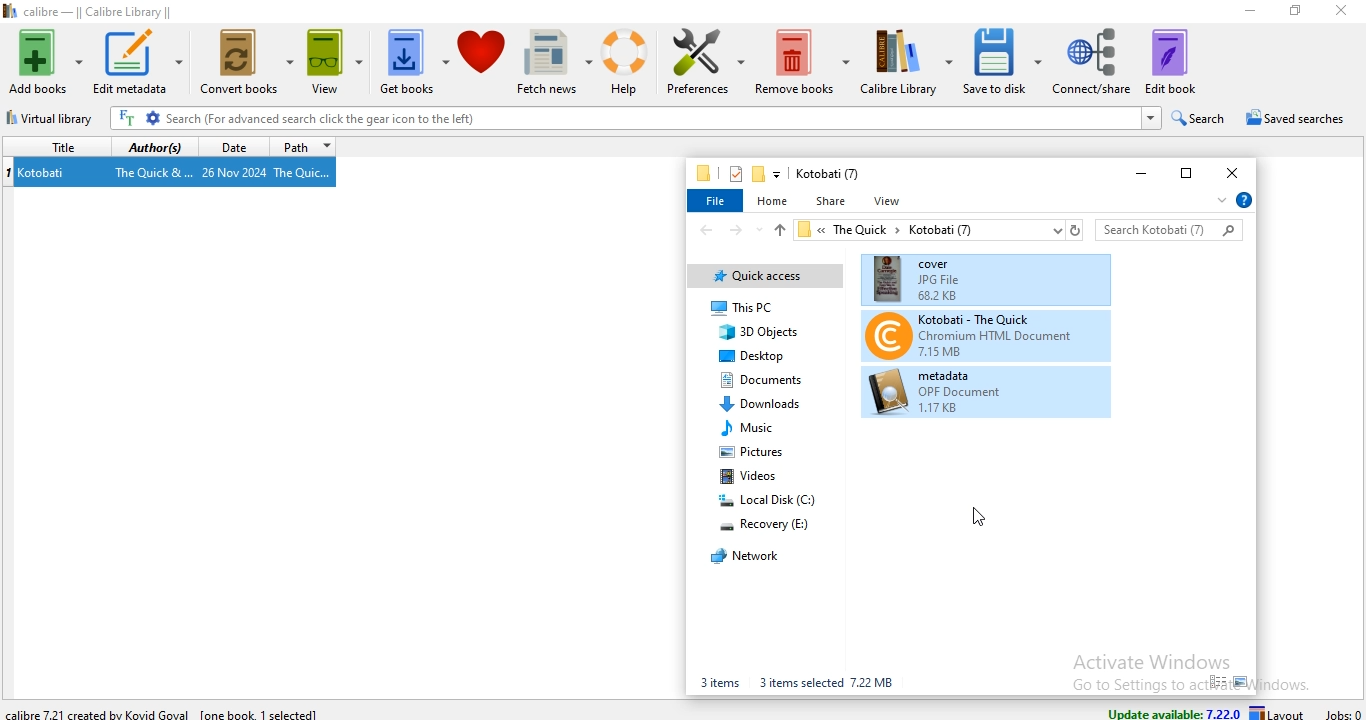  What do you see at coordinates (907, 61) in the screenshot?
I see `calibre library` at bounding box center [907, 61].